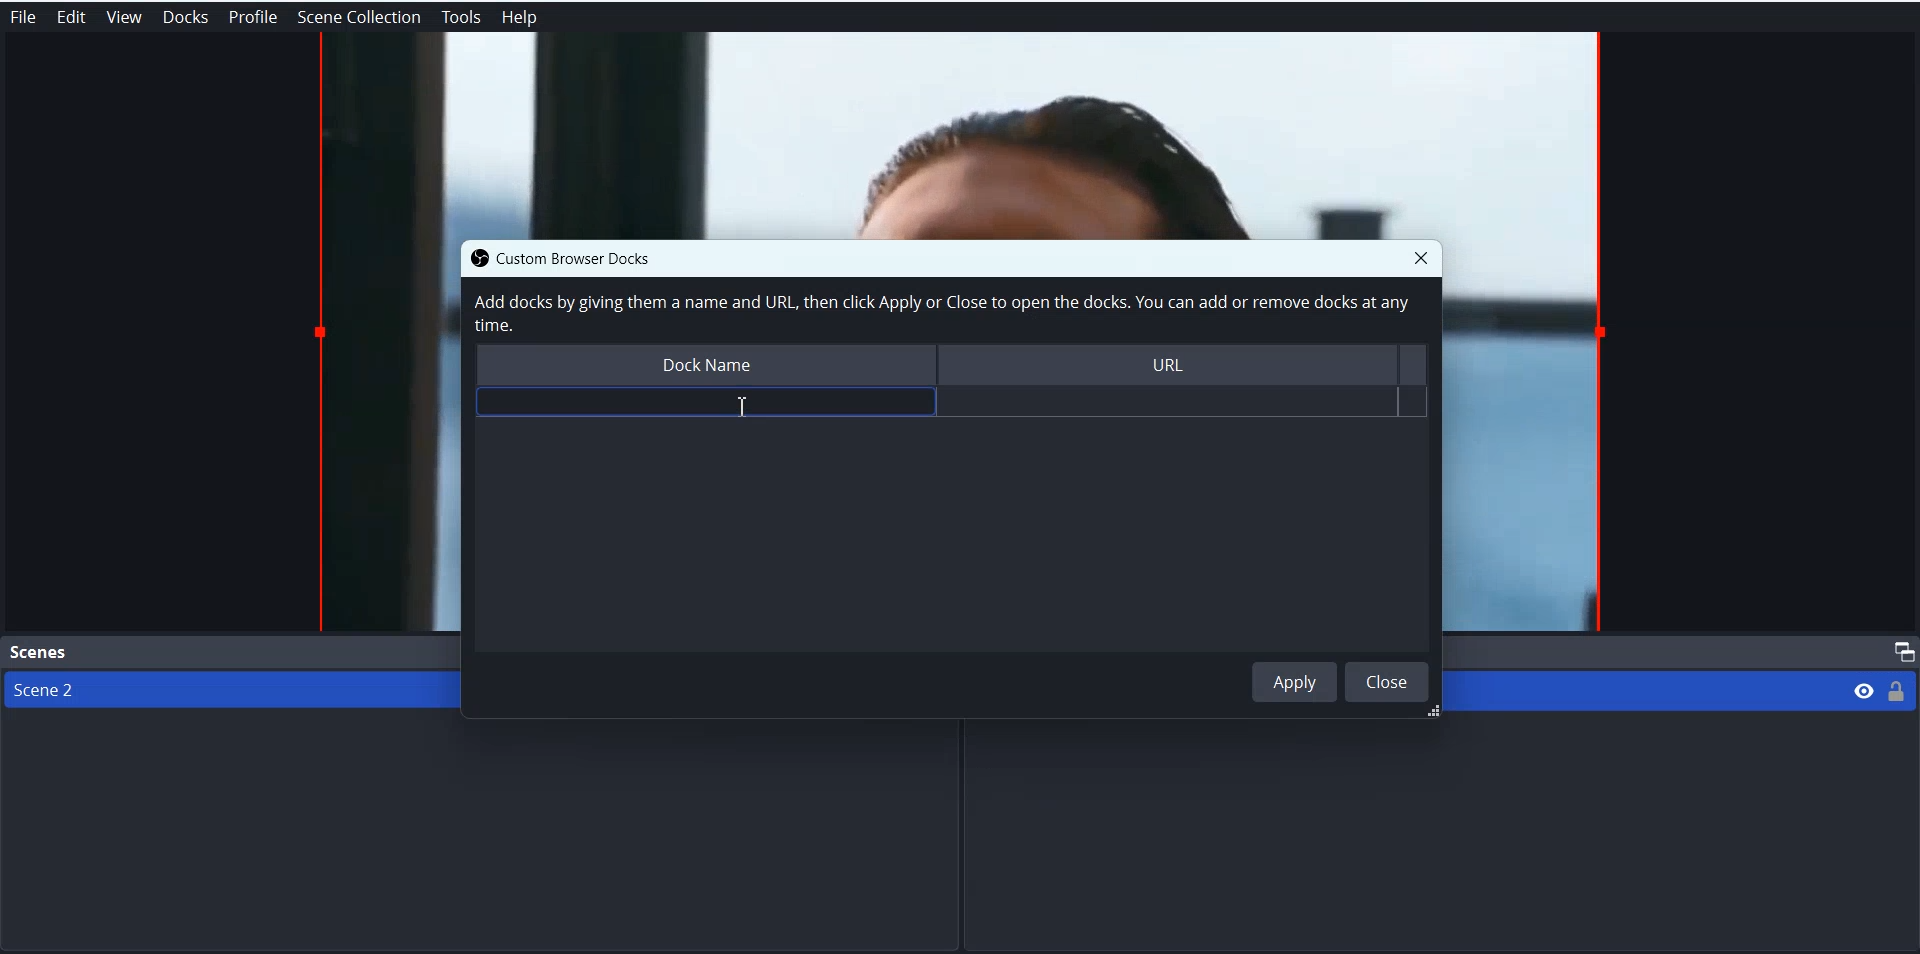 This screenshot has height=954, width=1920. I want to click on resize, so click(1429, 713).